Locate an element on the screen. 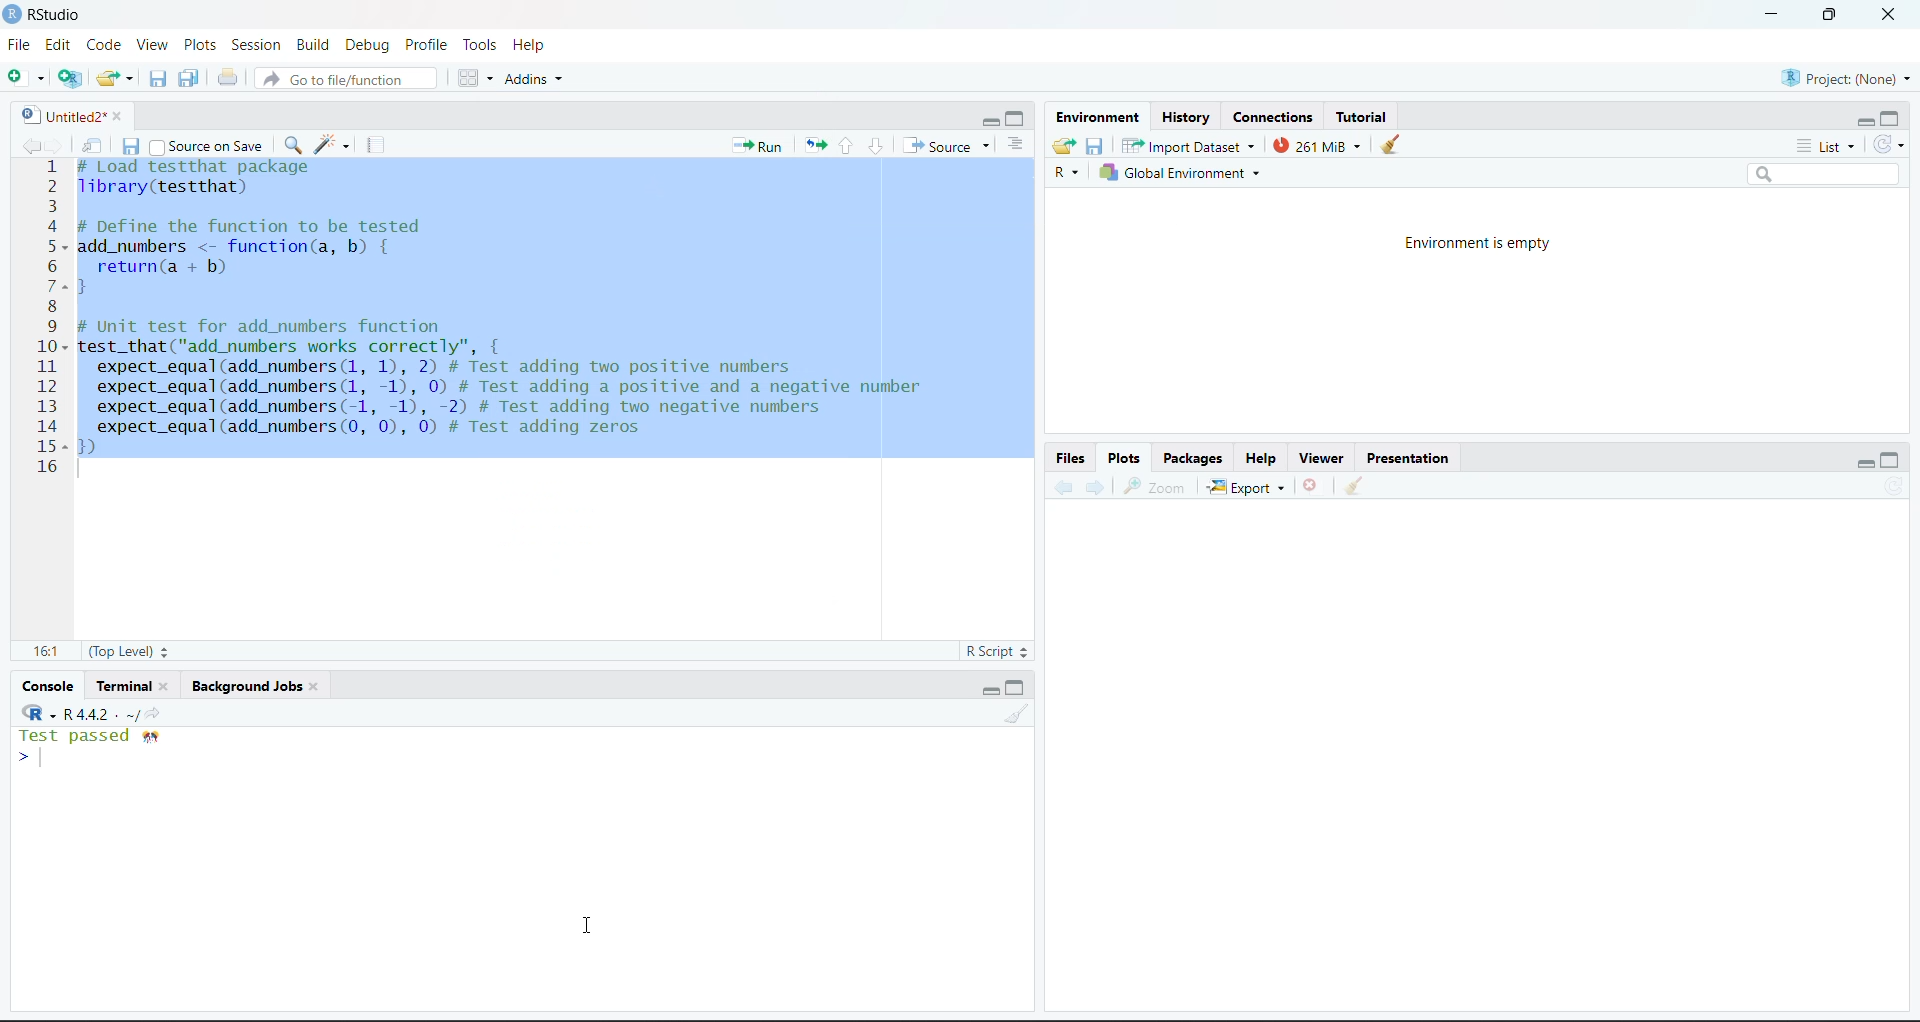  Export is located at coordinates (1244, 487).